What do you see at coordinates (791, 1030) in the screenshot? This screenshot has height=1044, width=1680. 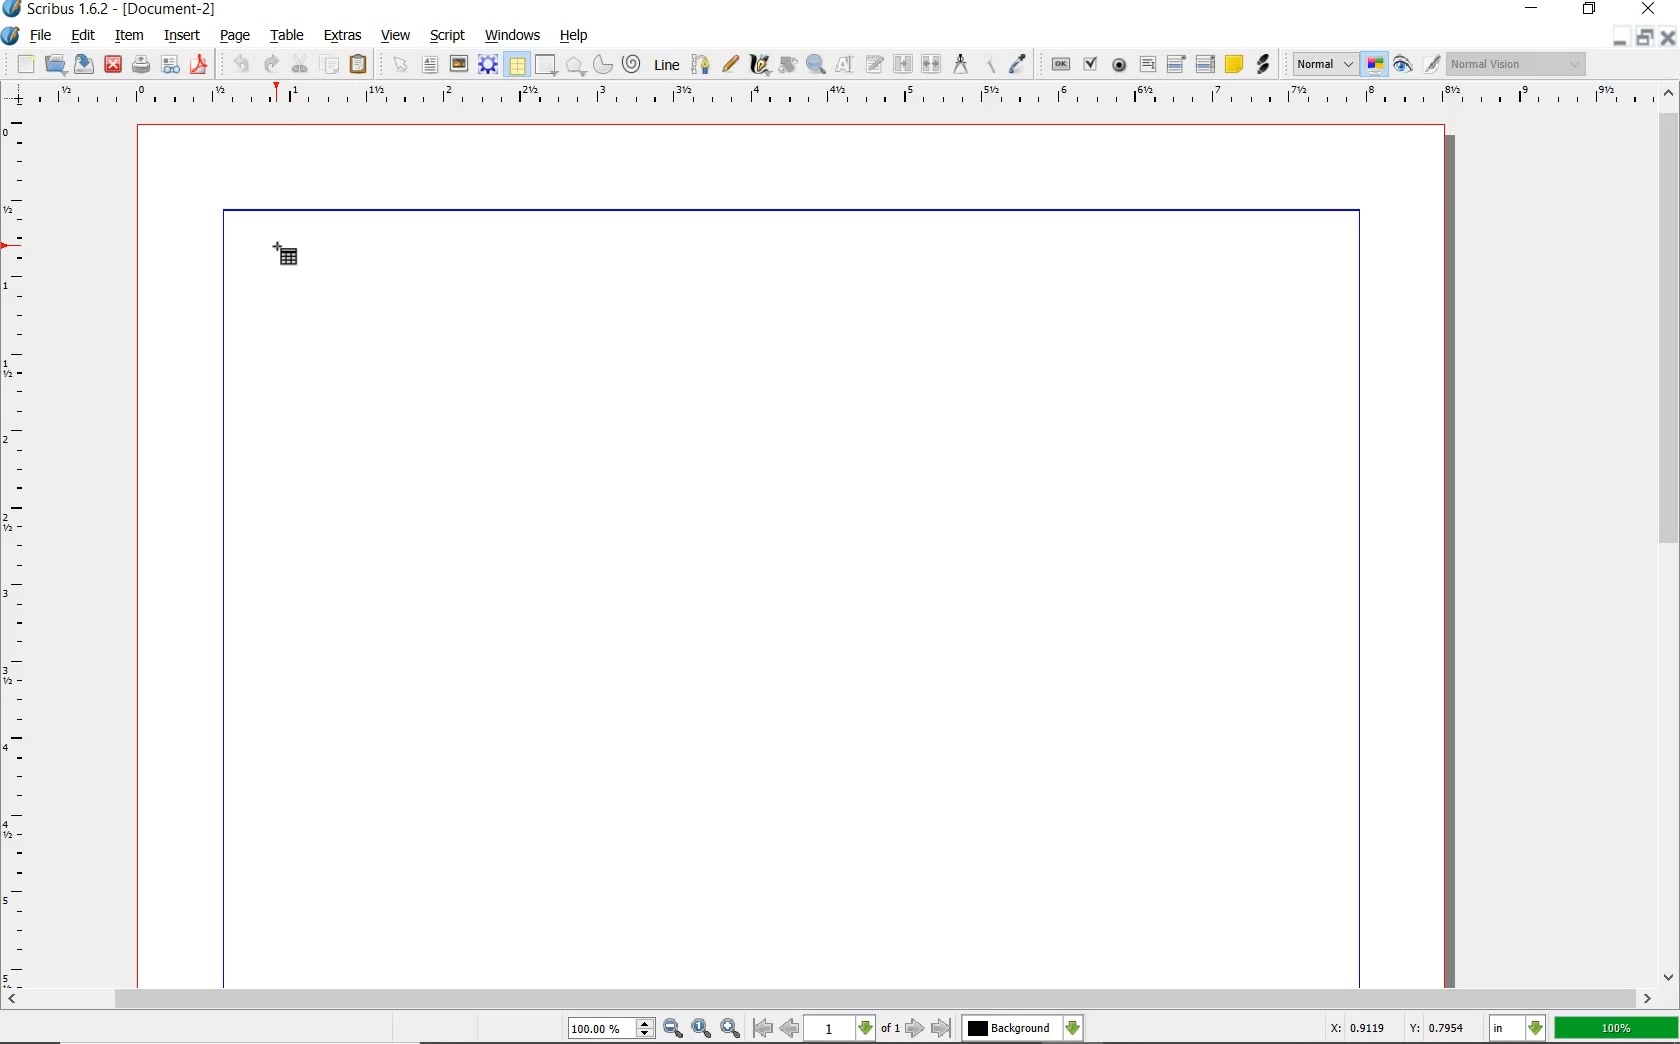 I see `go to previous page` at bounding box center [791, 1030].